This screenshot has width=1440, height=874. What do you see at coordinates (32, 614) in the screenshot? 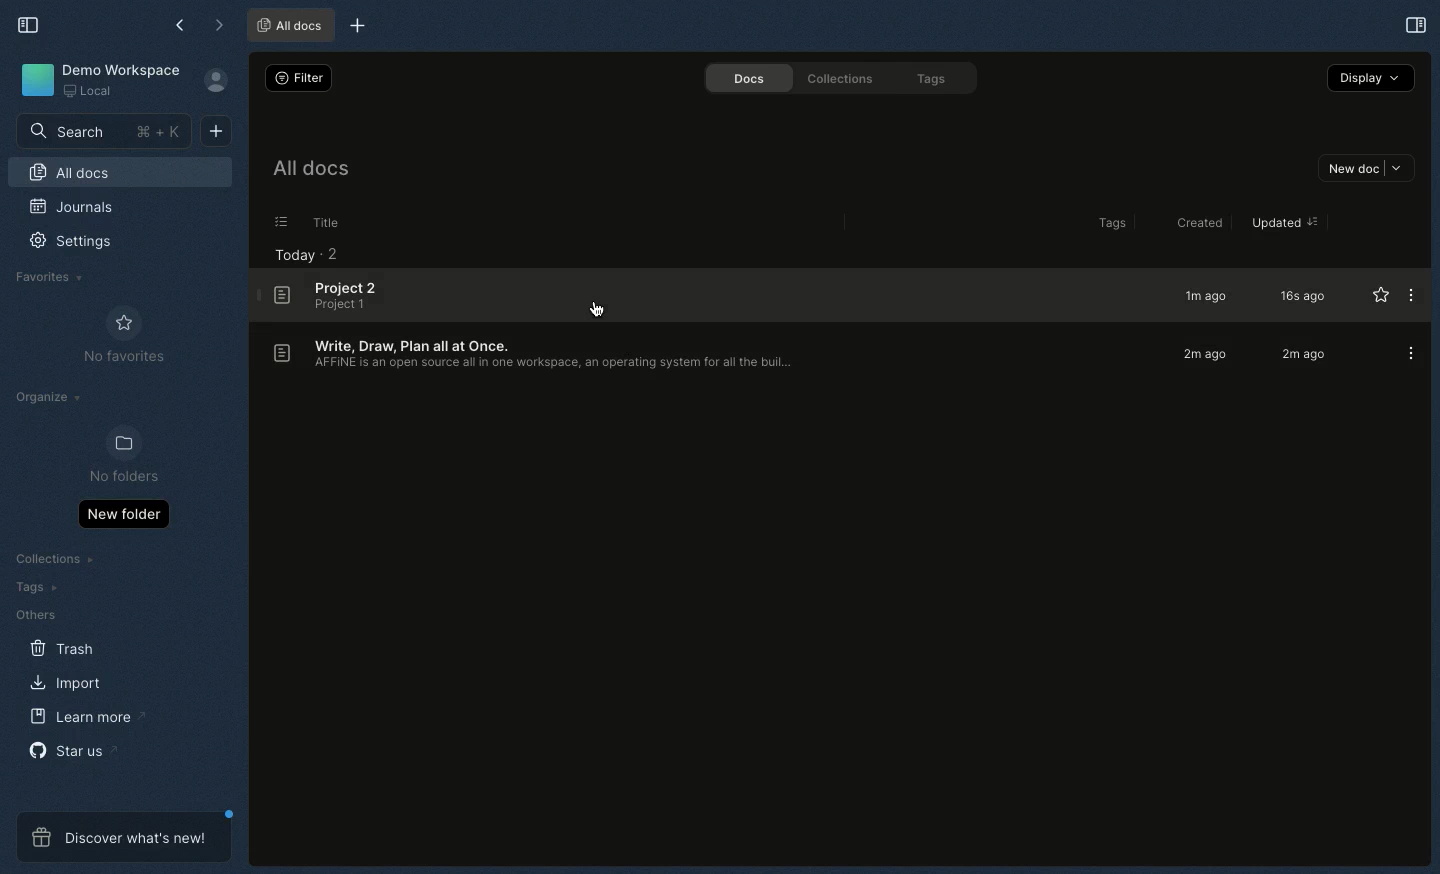
I see `Others` at bounding box center [32, 614].